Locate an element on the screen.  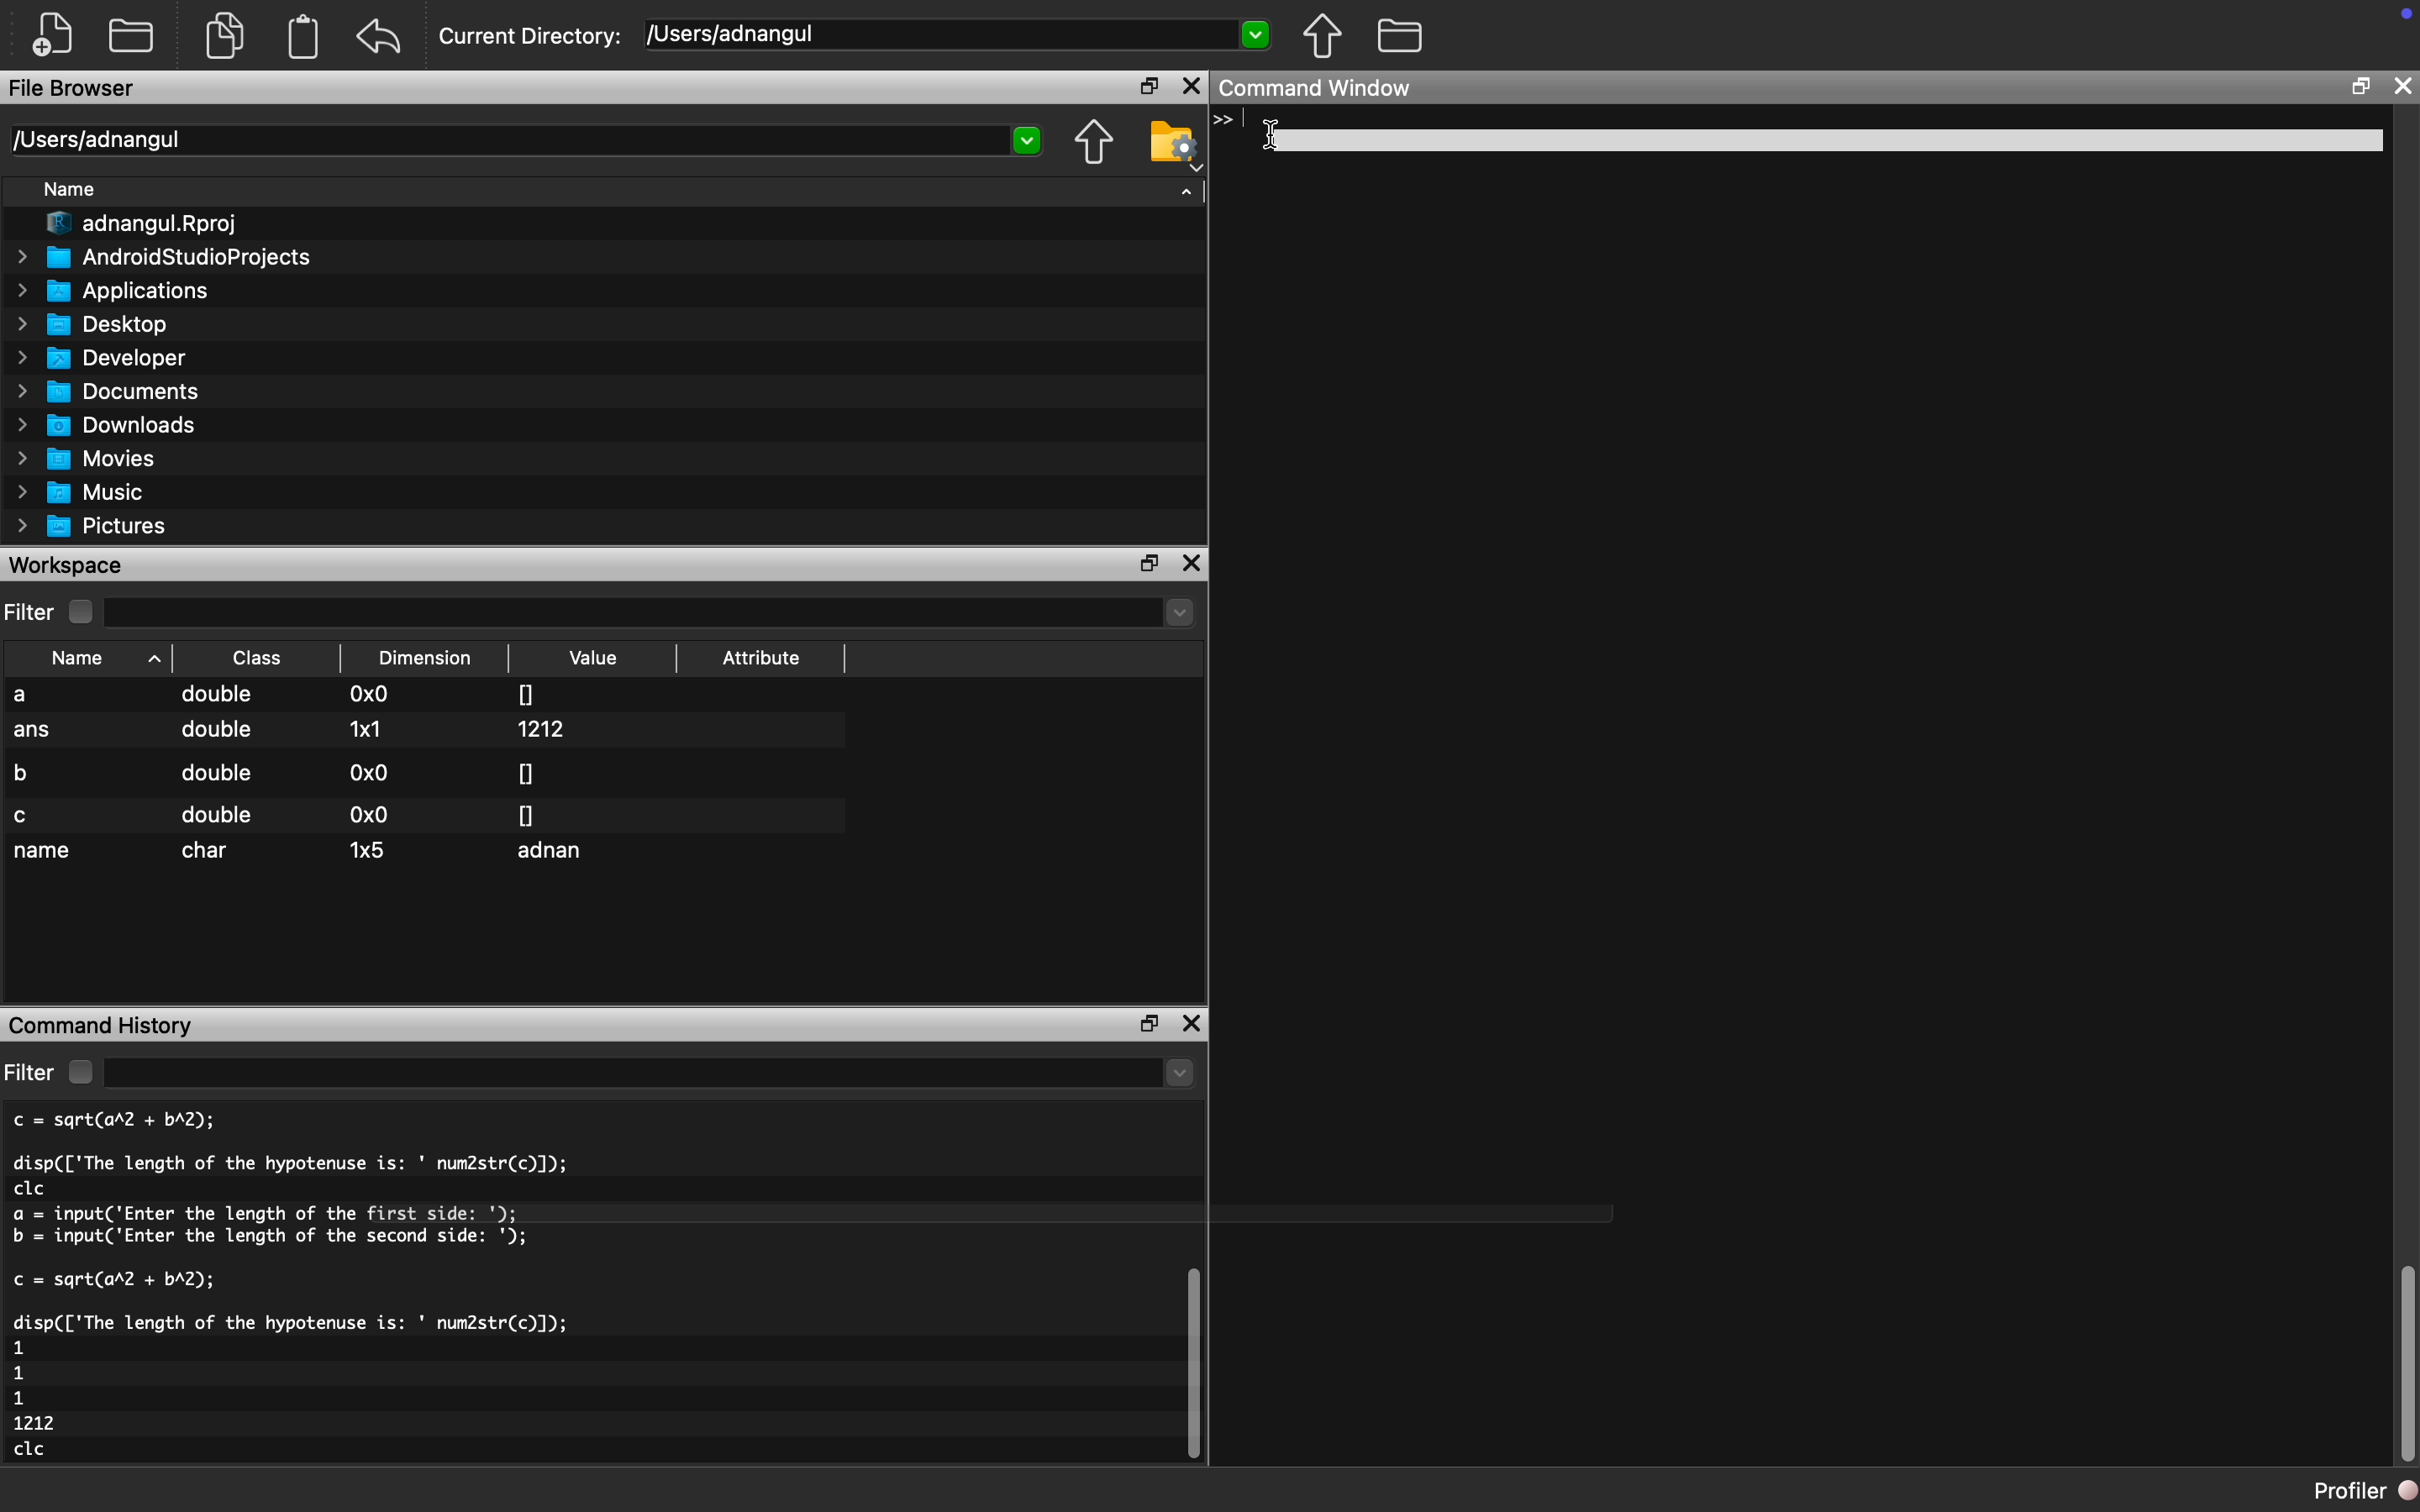
restore down is located at coordinates (1152, 564).